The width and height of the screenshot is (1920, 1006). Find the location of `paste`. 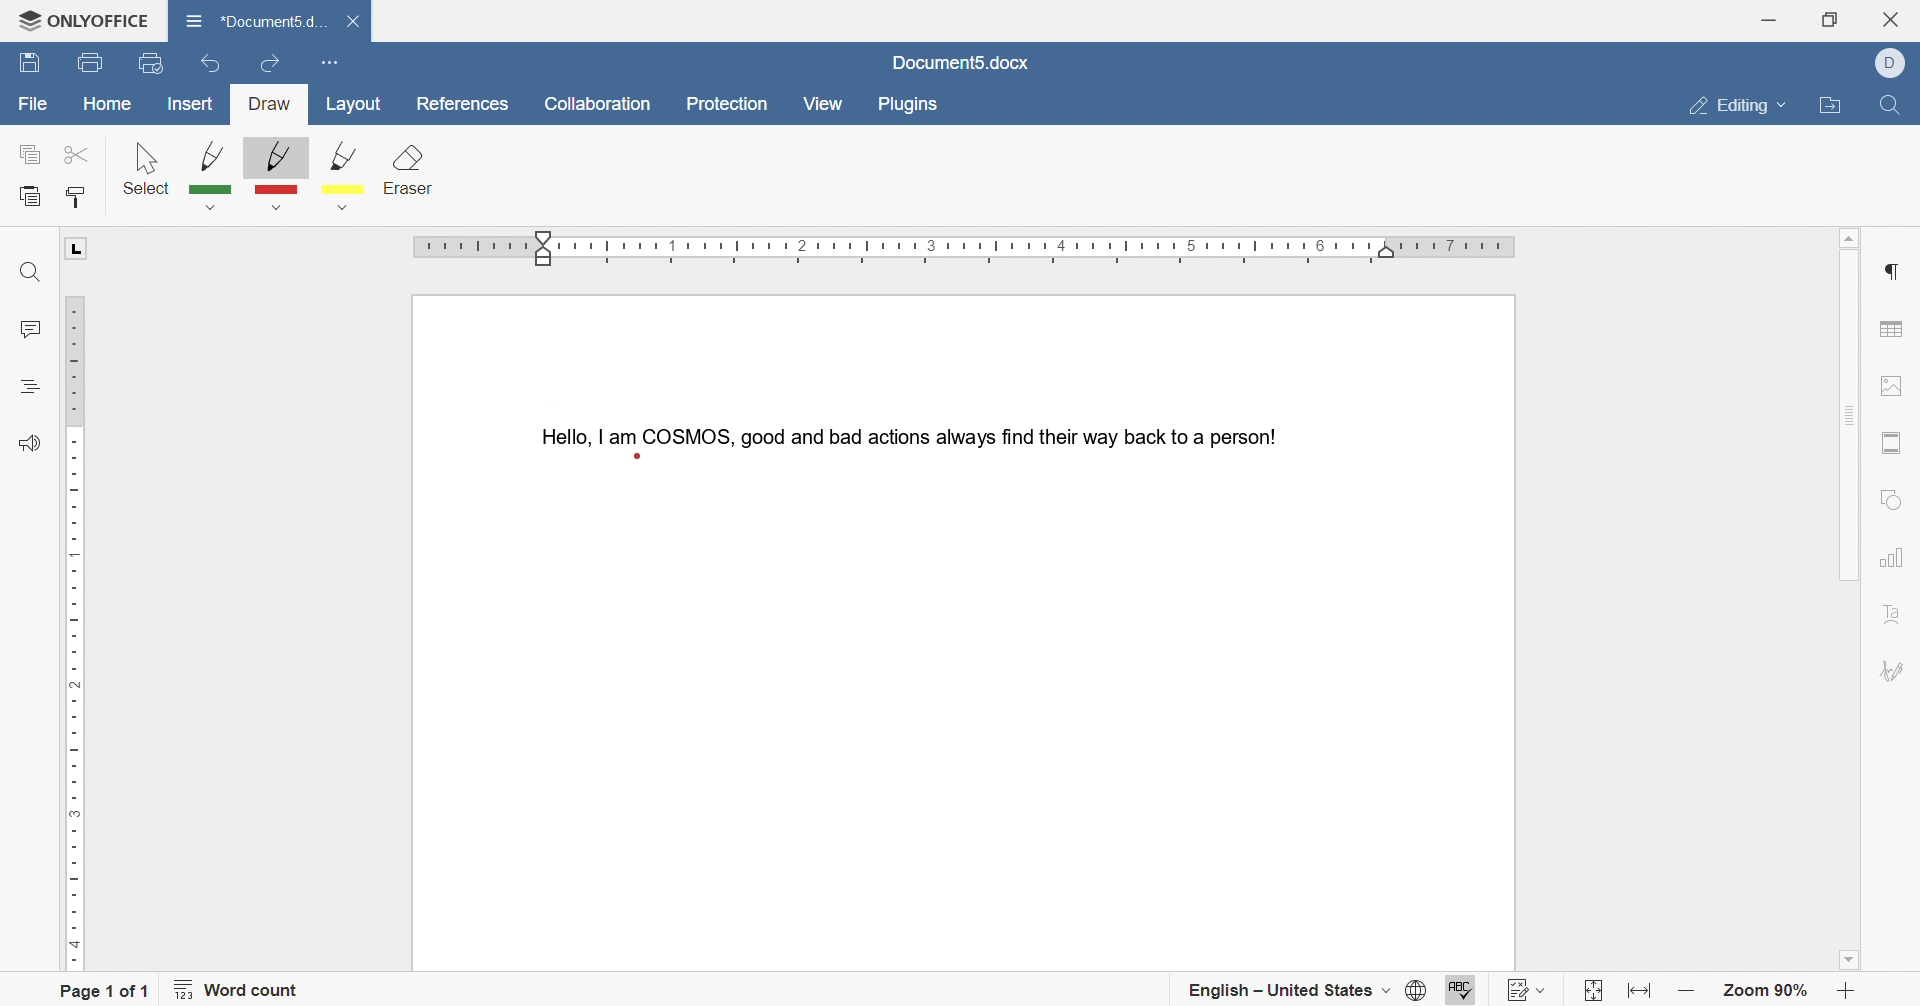

paste is located at coordinates (31, 197).